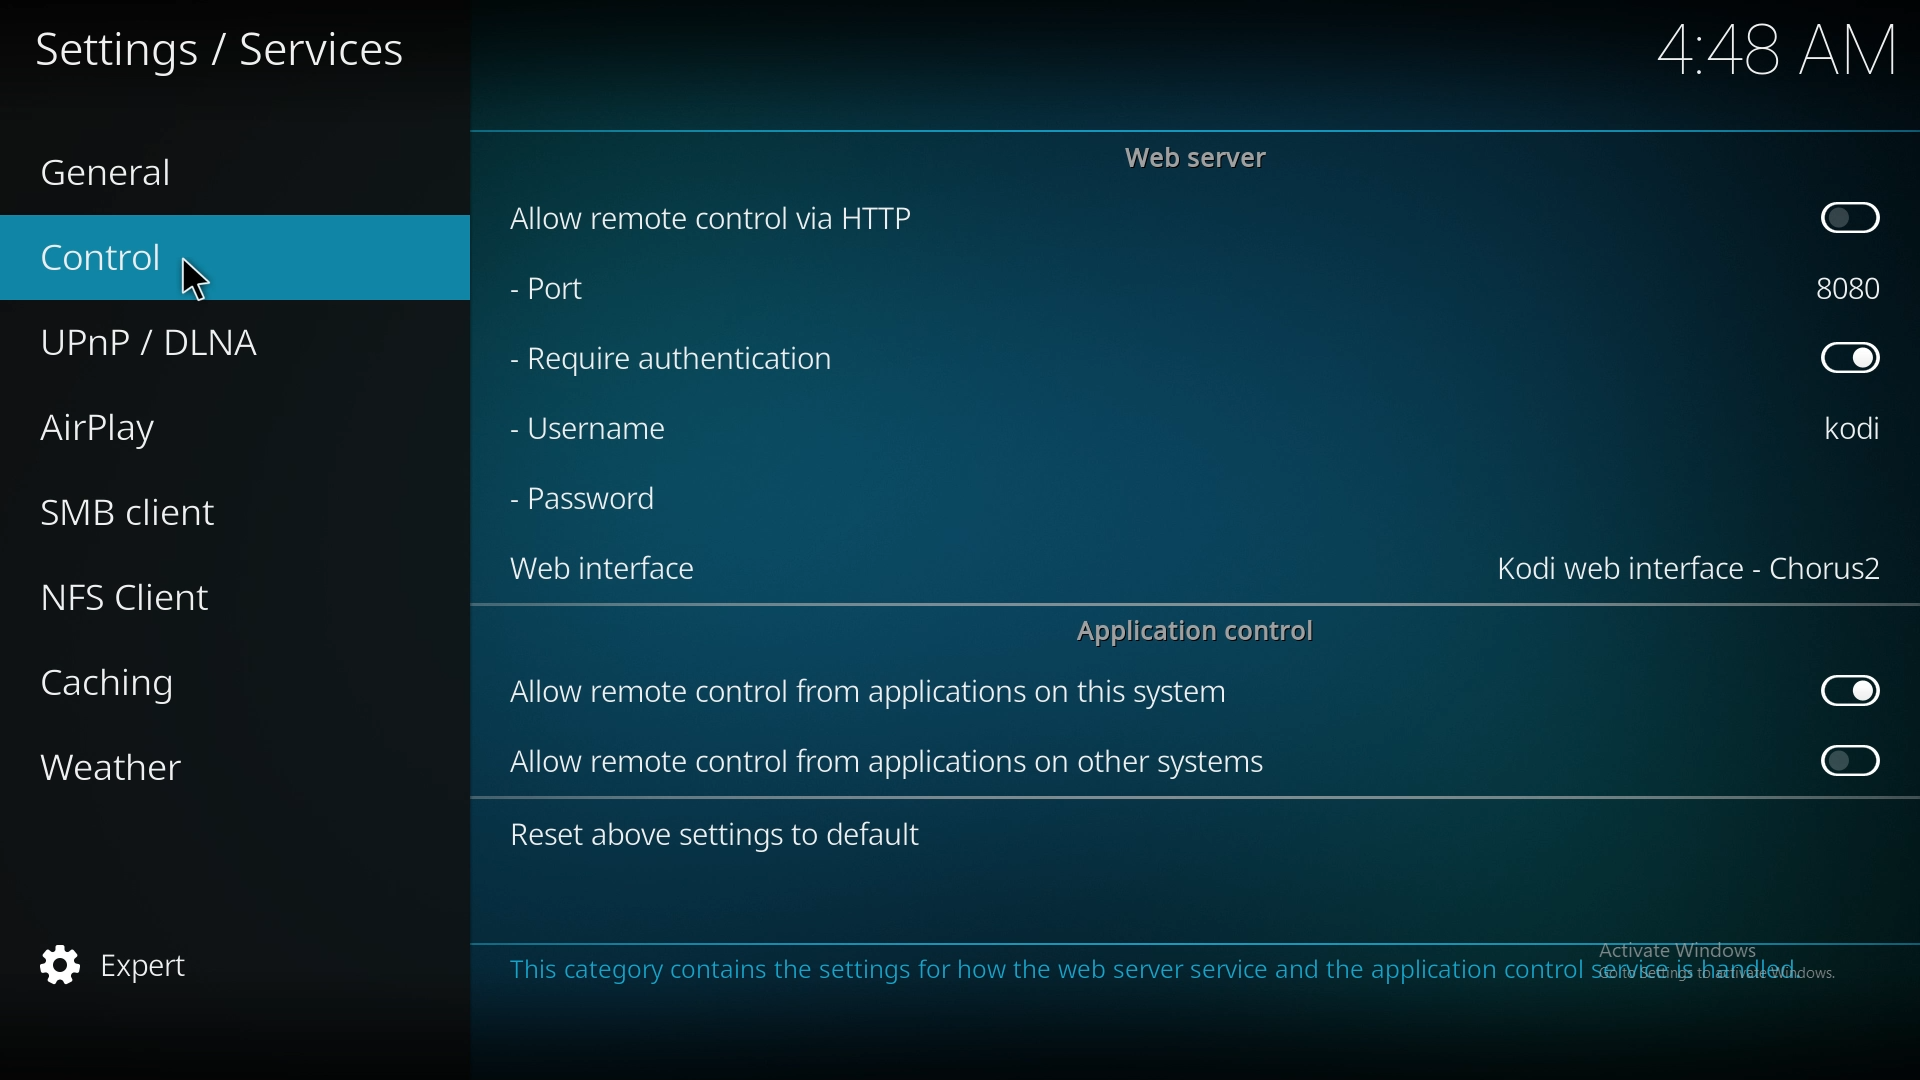  What do you see at coordinates (1156, 969) in the screenshot?
I see `info` at bounding box center [1156, 969].